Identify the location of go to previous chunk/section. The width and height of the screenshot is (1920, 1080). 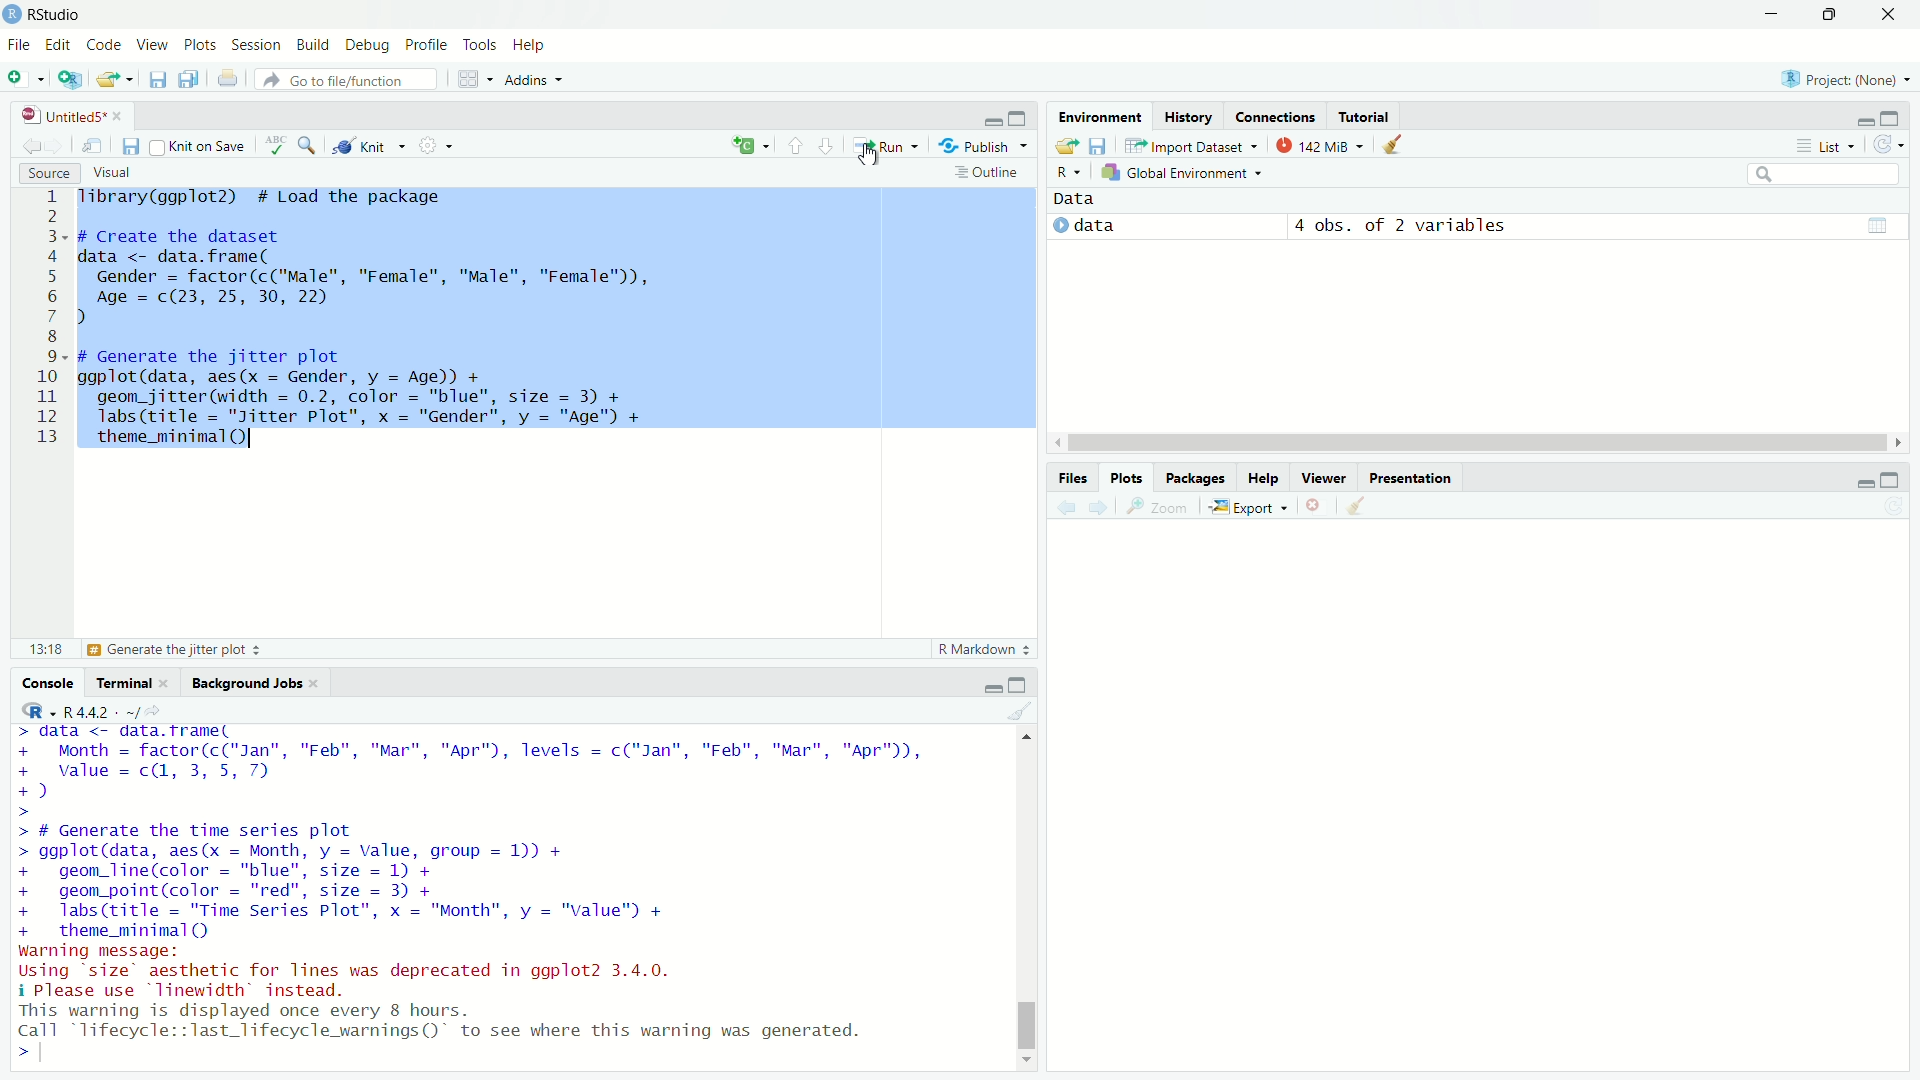
(794, 143).